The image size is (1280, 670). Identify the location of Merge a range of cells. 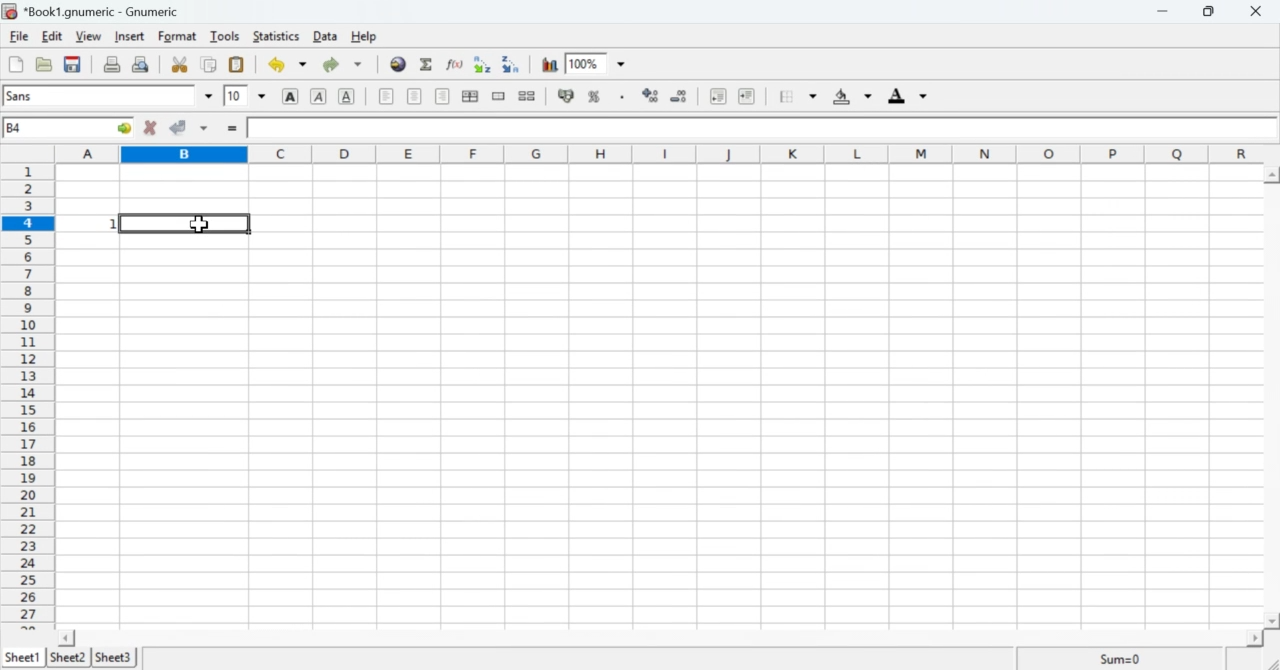
(498, 96).